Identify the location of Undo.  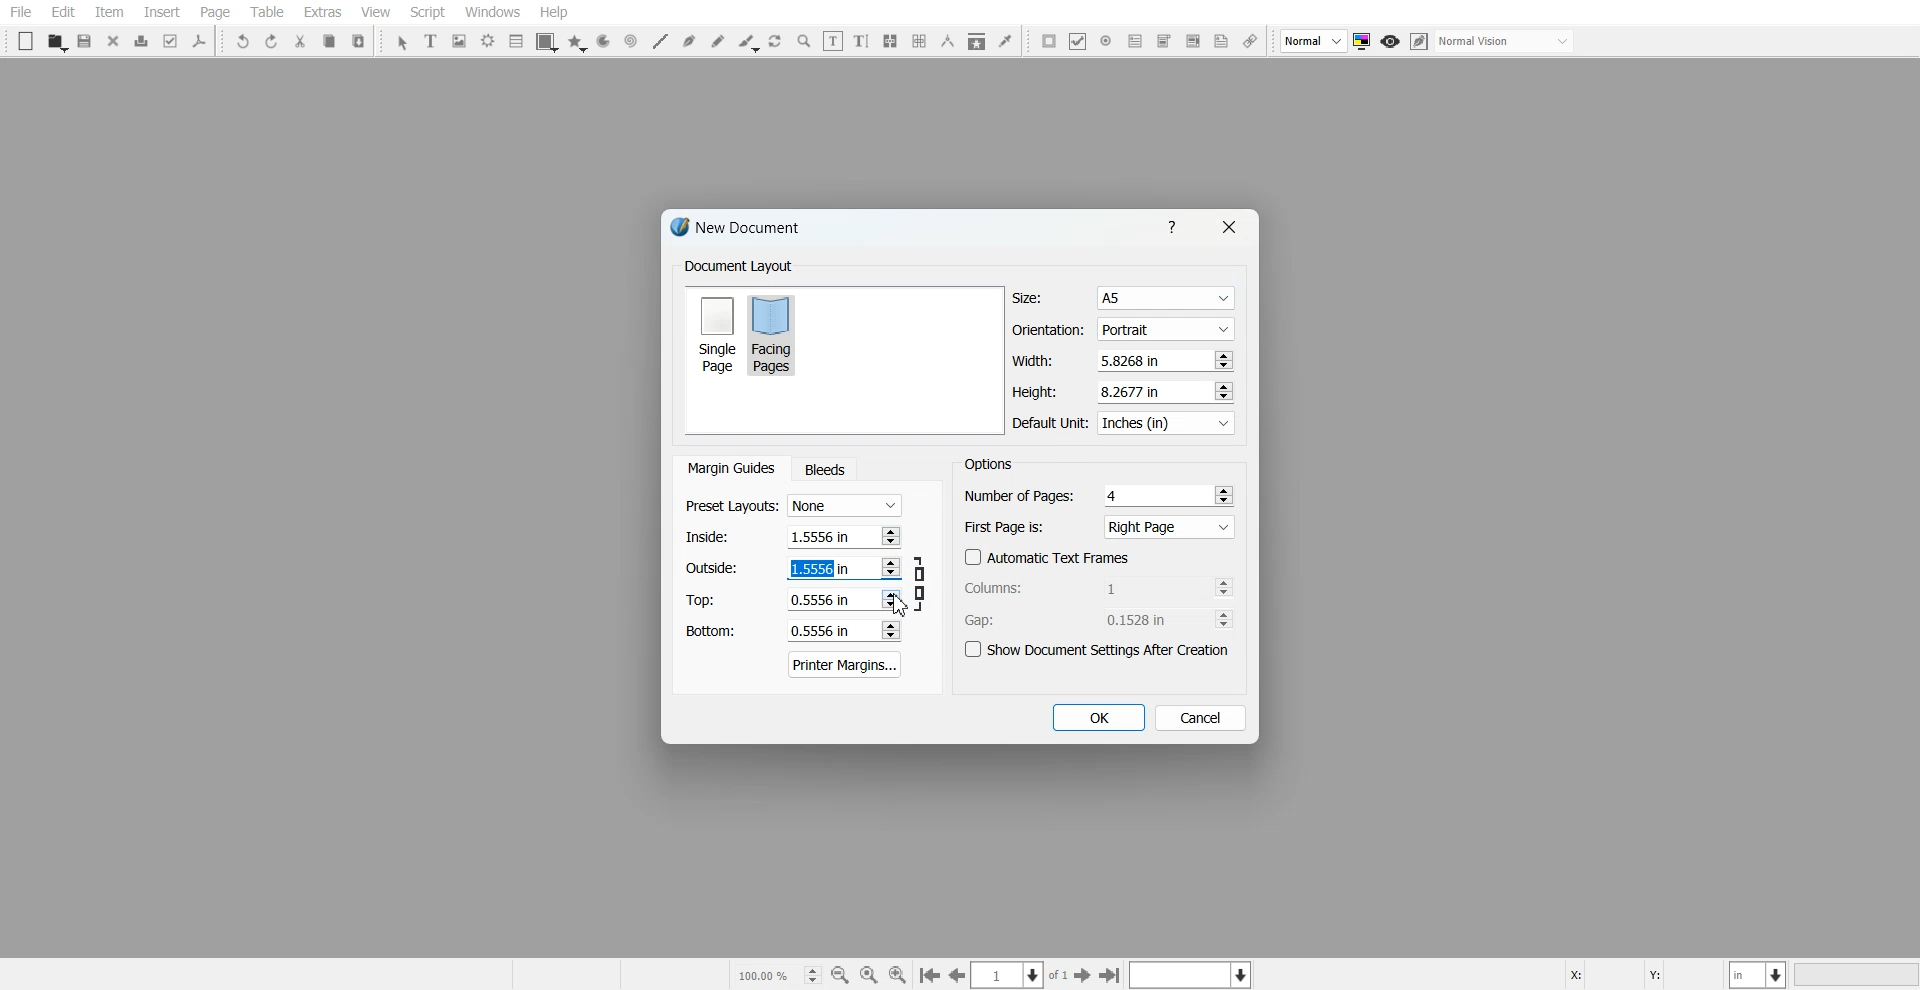
(243, 41).